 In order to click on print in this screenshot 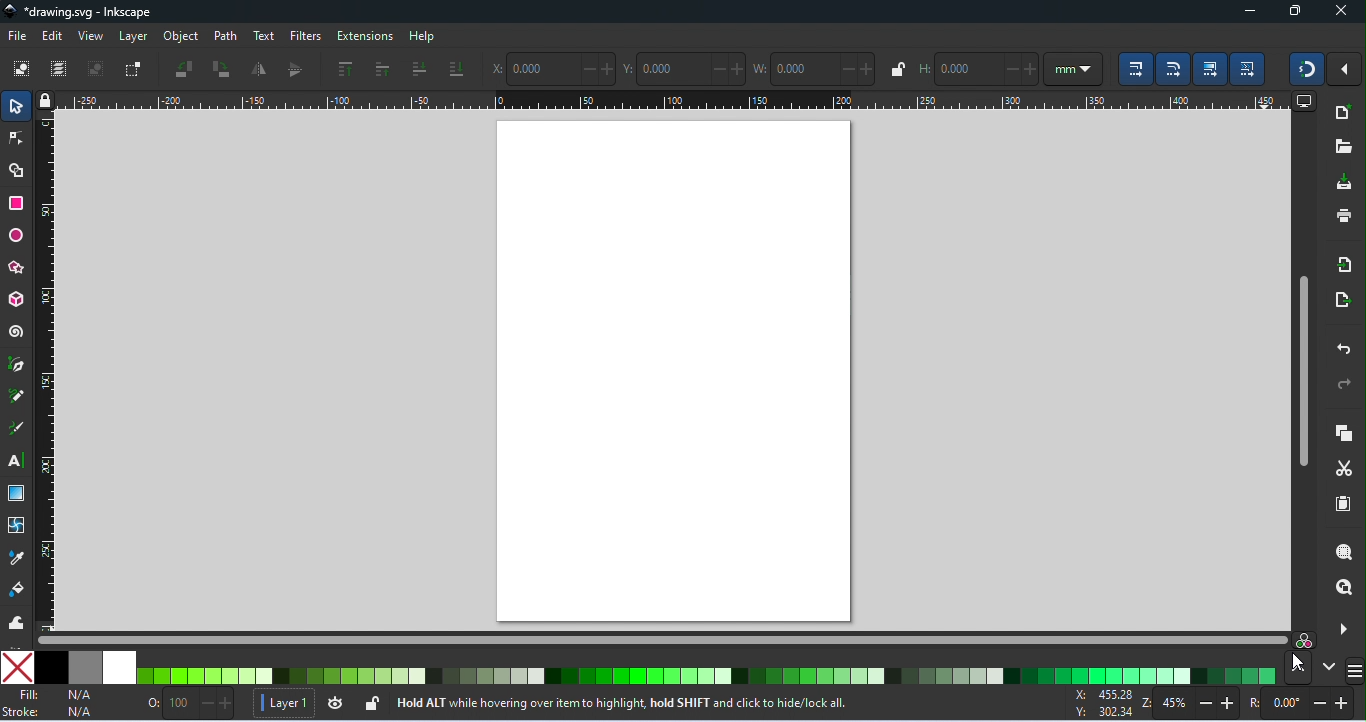, I will do `click(1342, 215)`.